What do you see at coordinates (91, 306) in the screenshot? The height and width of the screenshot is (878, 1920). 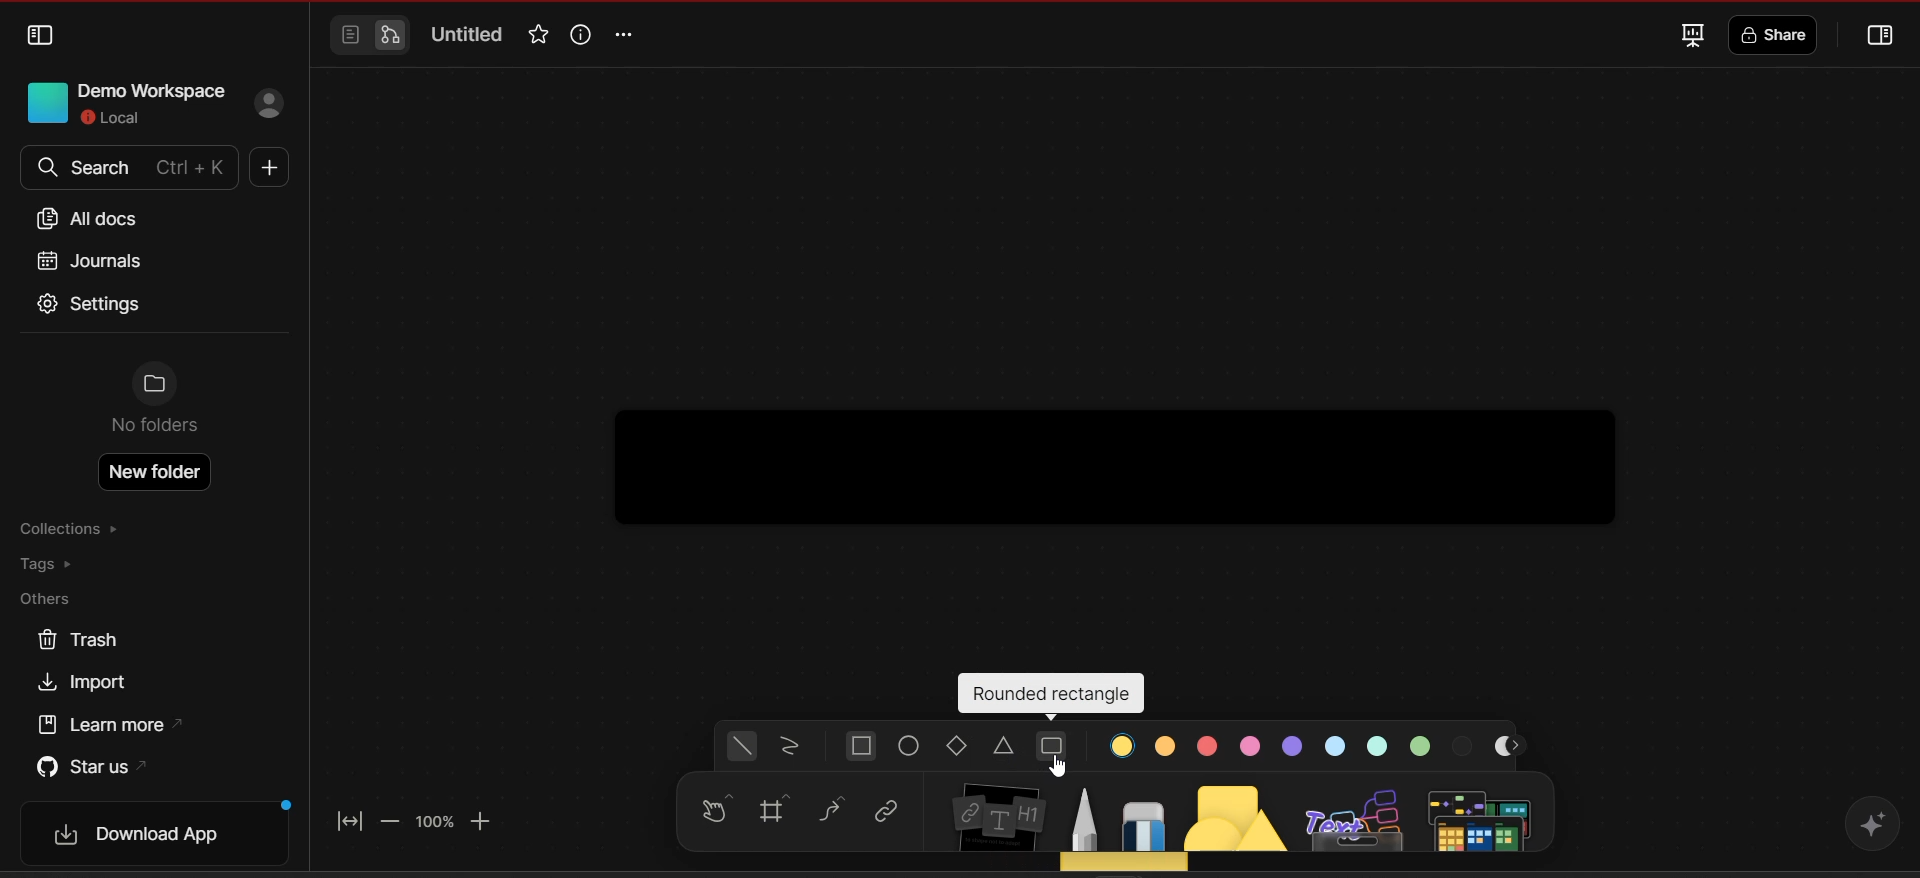 I see `settings` at bounding box center [91, 306].